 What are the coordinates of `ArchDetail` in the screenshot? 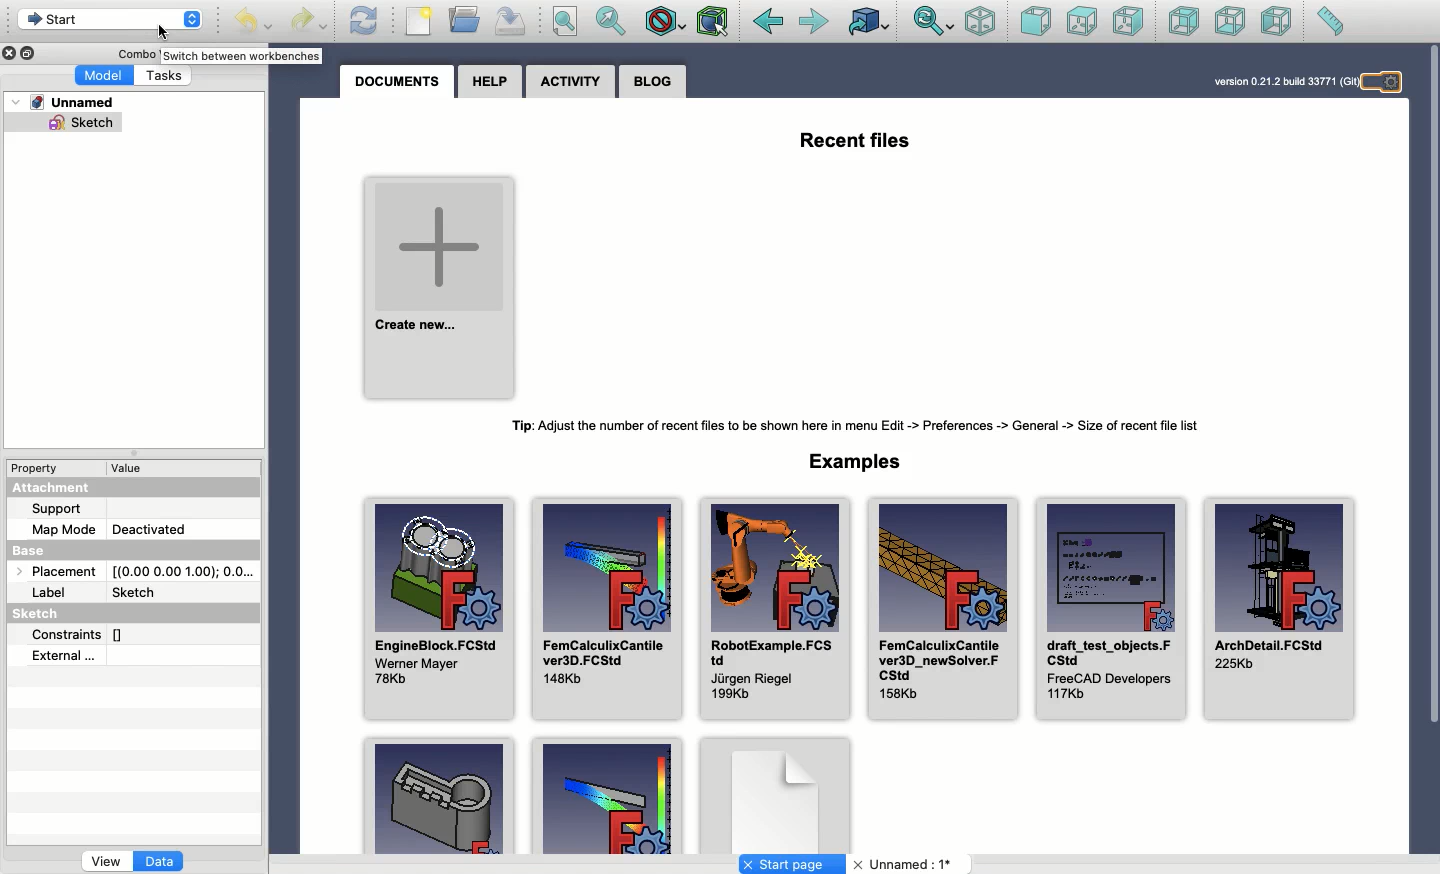 It's located at (1282, 610).